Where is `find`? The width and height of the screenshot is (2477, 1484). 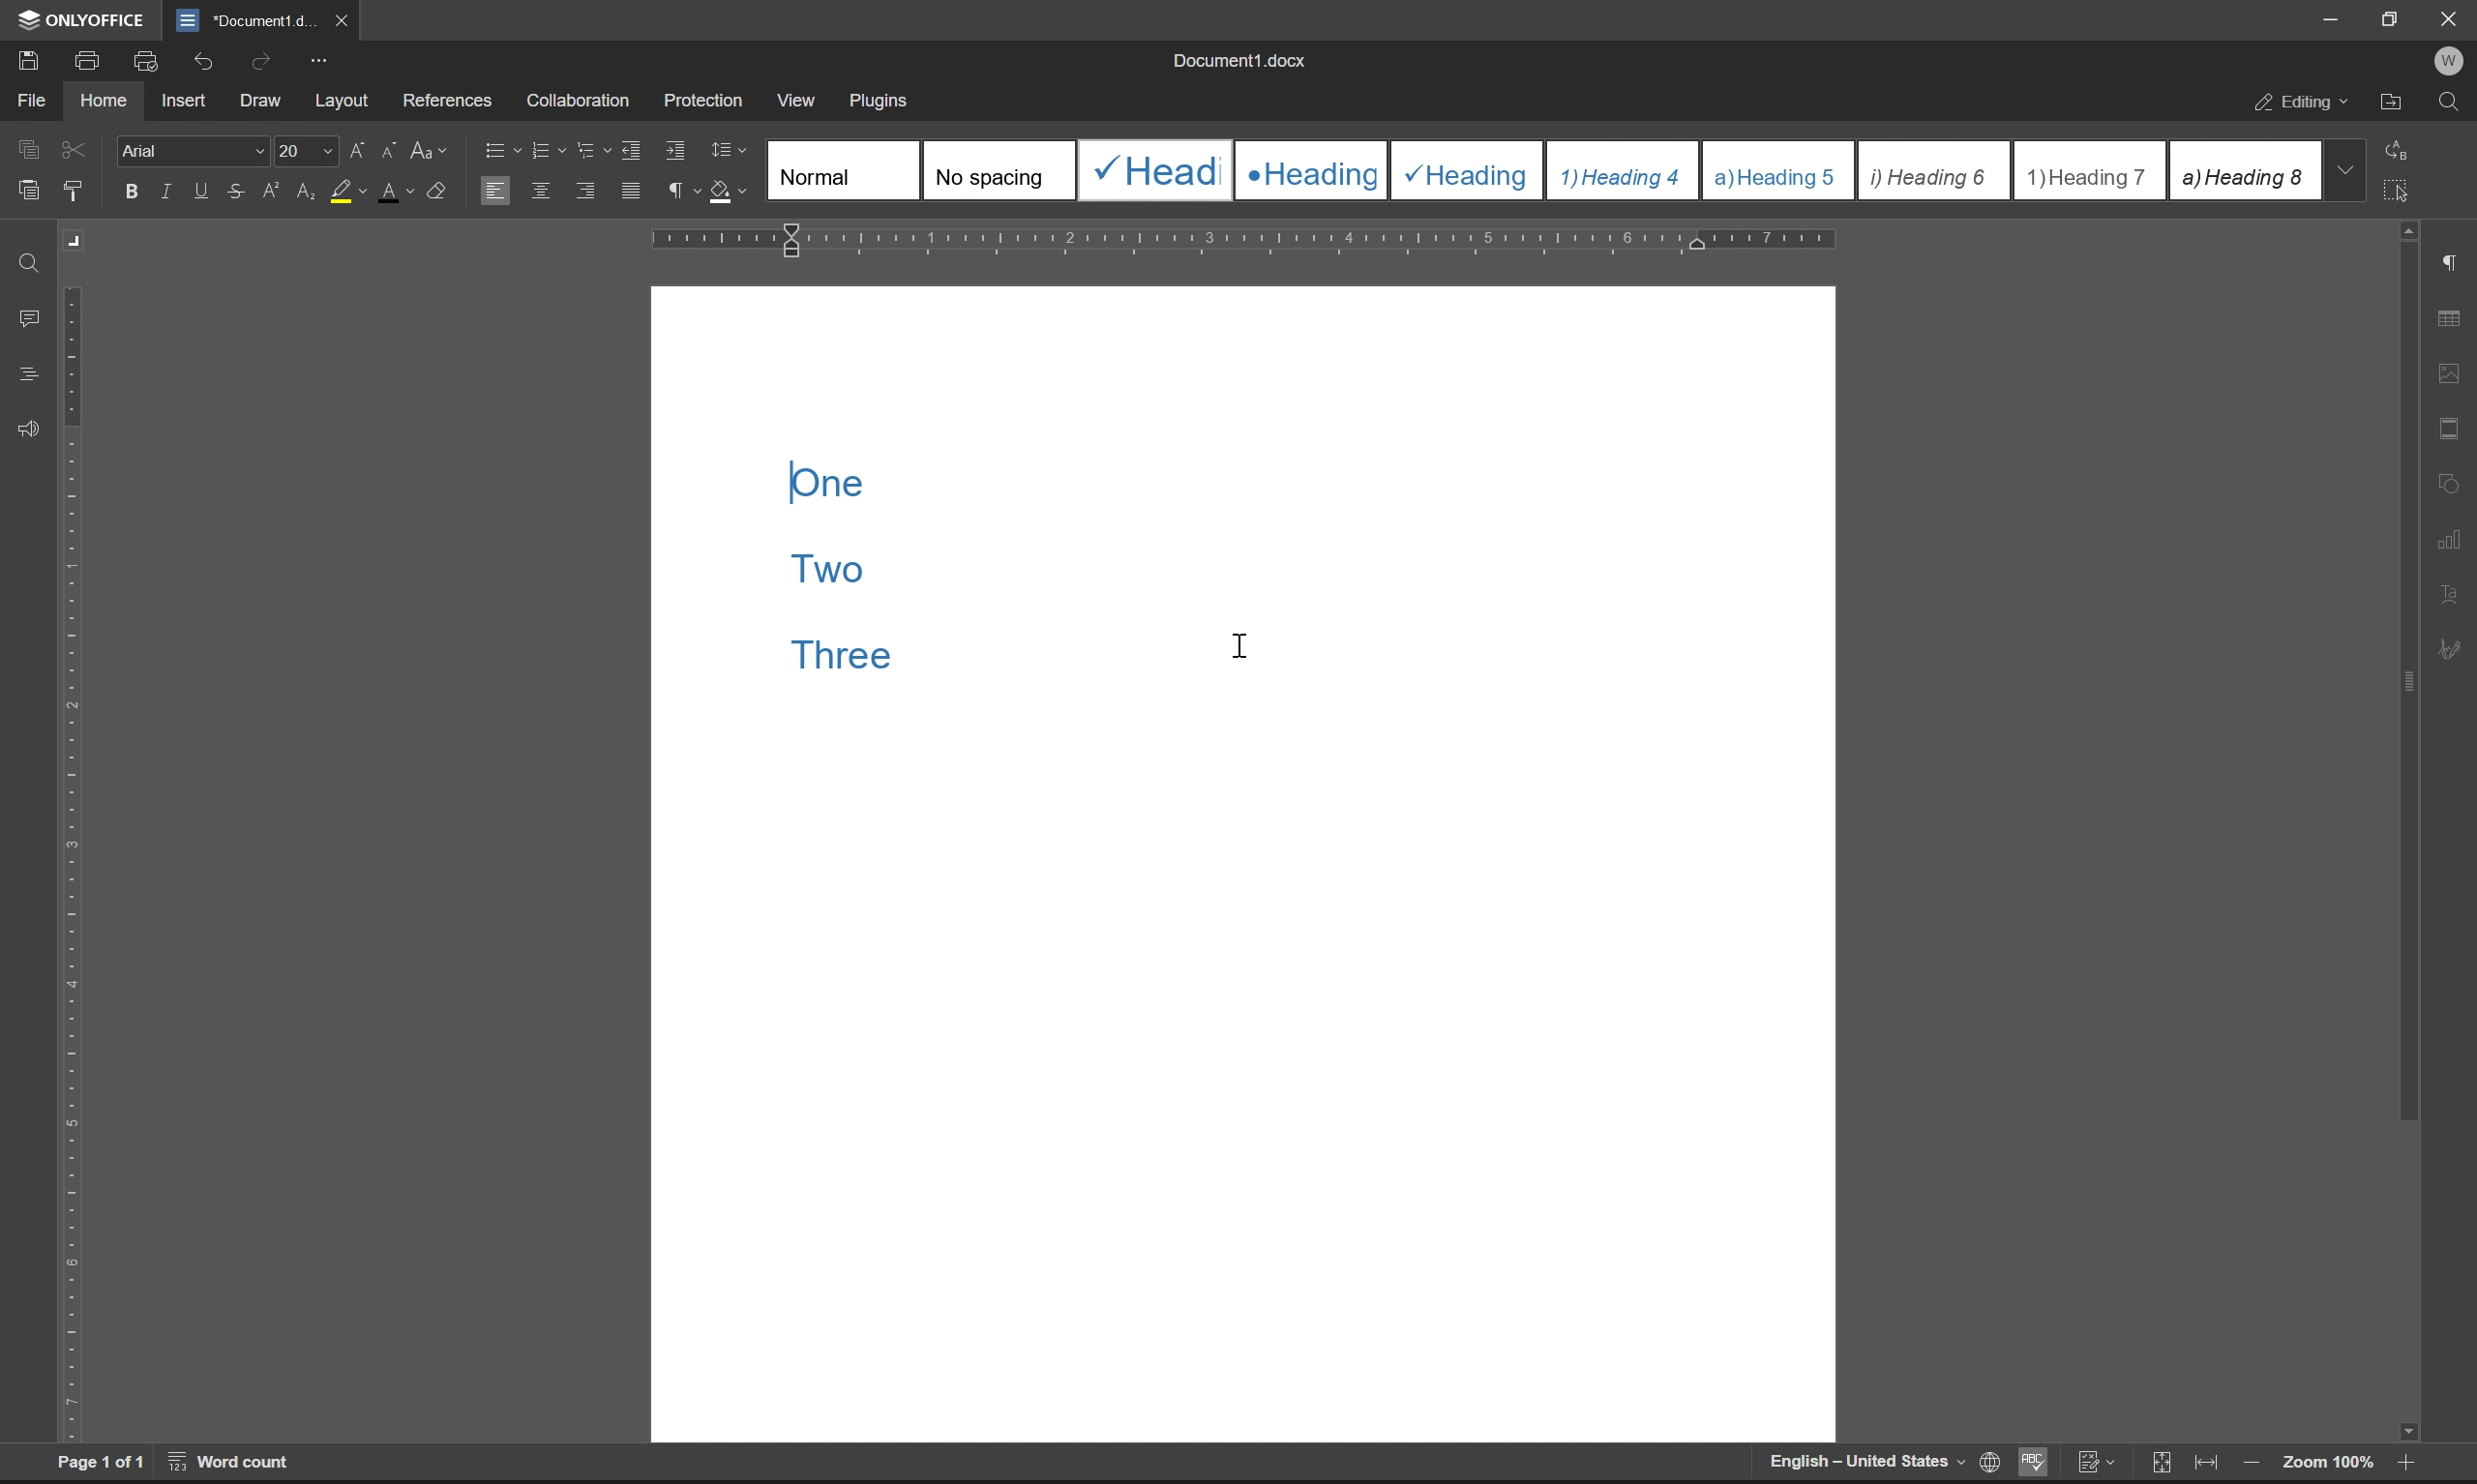 find is located at coordinates (2449, 103).